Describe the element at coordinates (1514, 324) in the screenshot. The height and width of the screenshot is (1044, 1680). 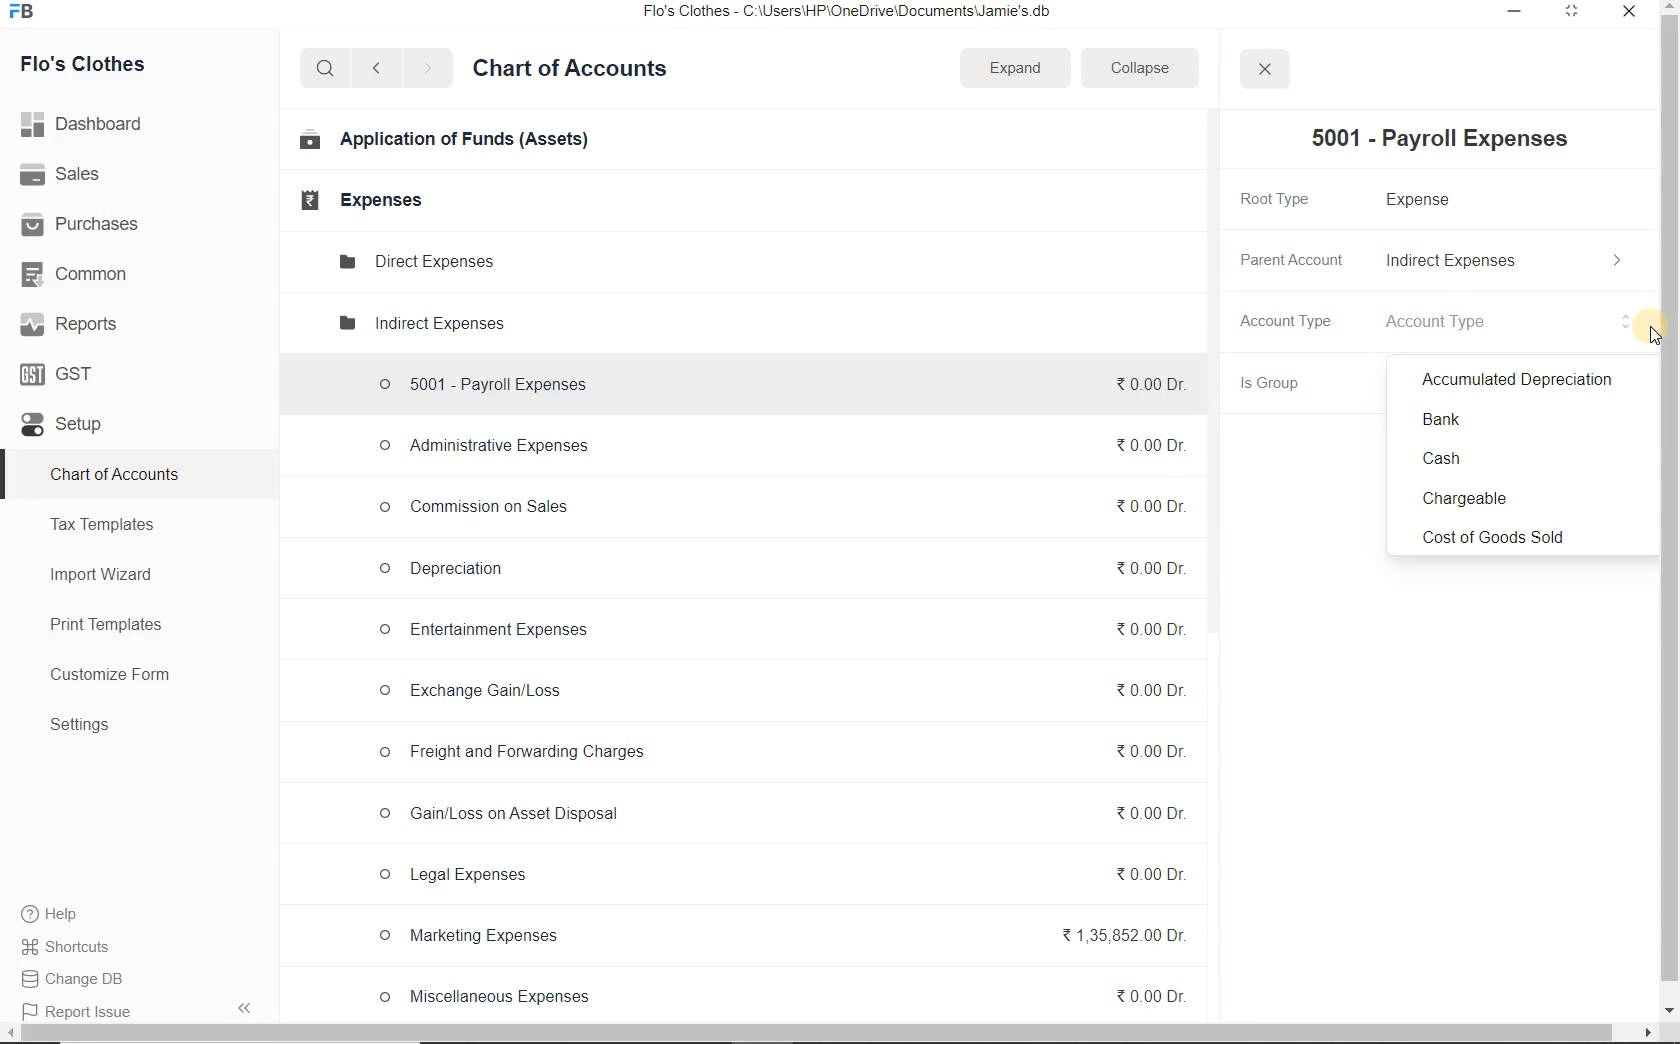
I see `Account Type` at that location.